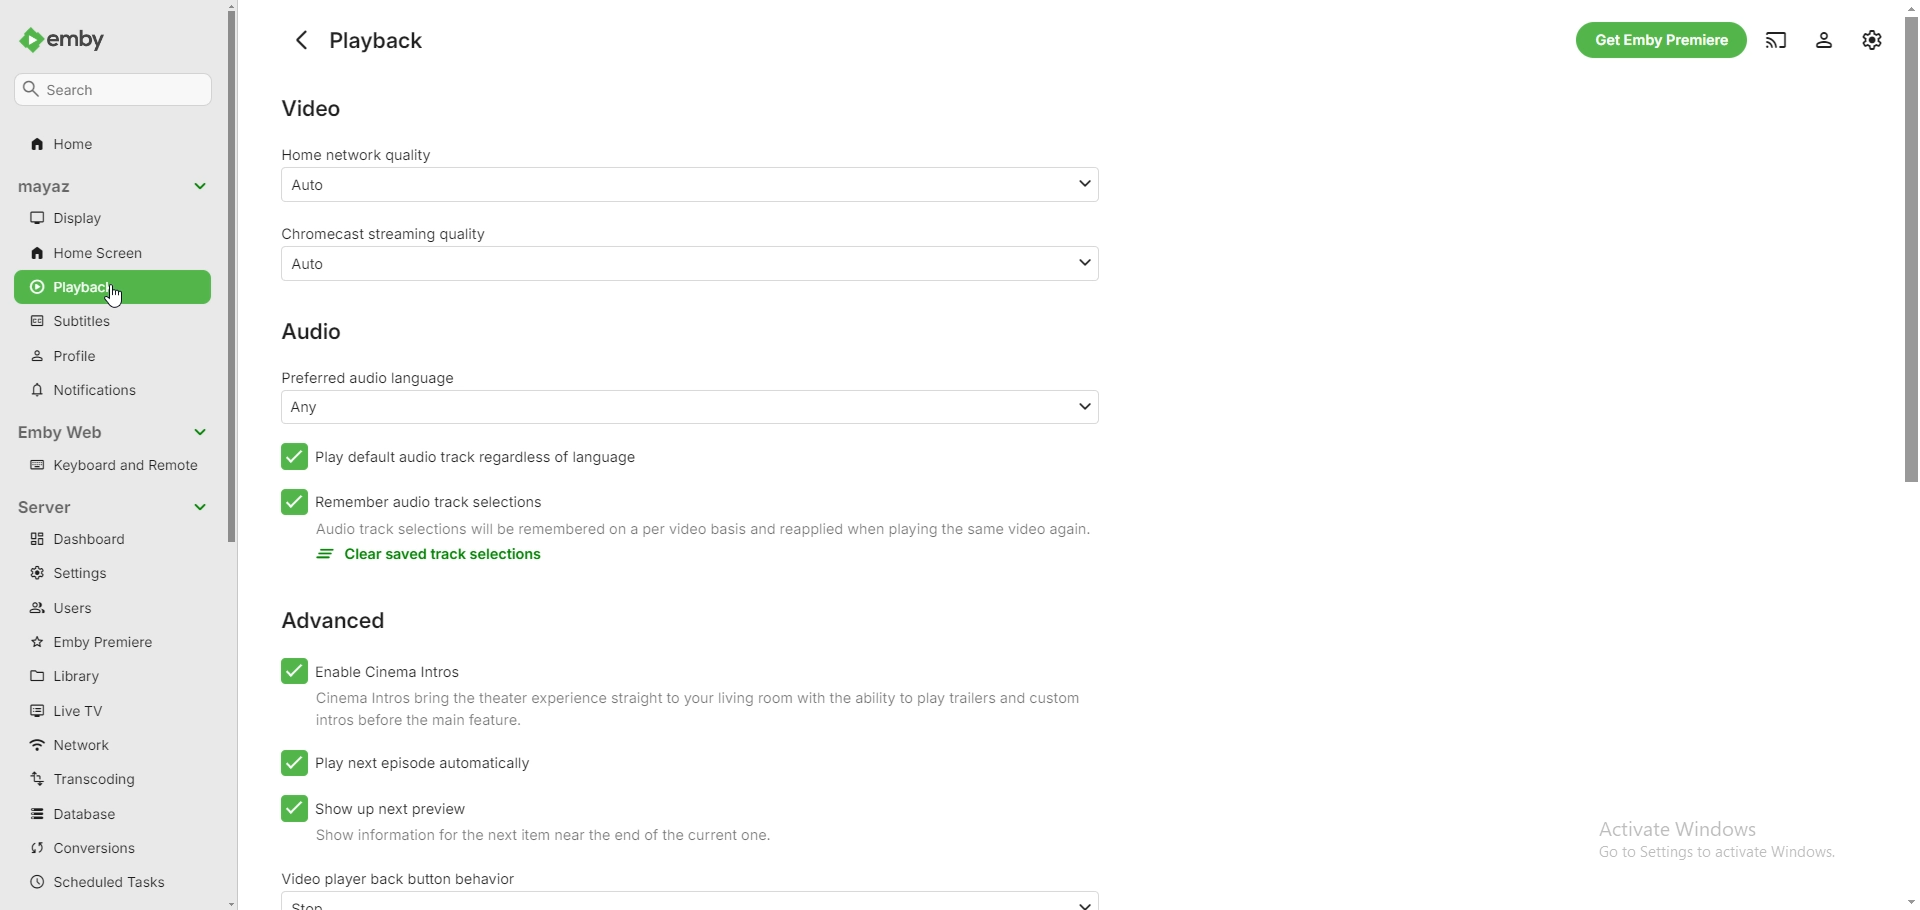  I want to click on display, so click(98, 218).